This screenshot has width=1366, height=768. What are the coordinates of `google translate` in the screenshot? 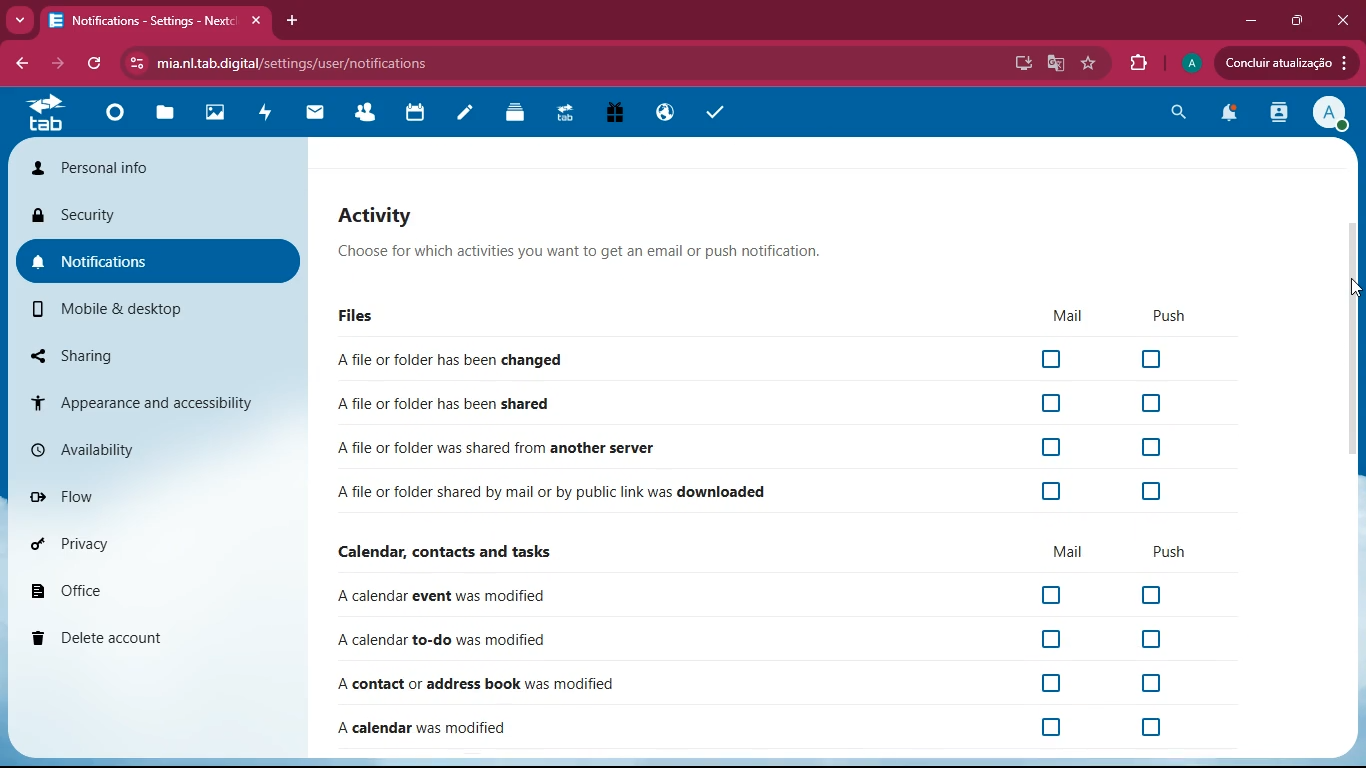 It's located at (1055, 65).